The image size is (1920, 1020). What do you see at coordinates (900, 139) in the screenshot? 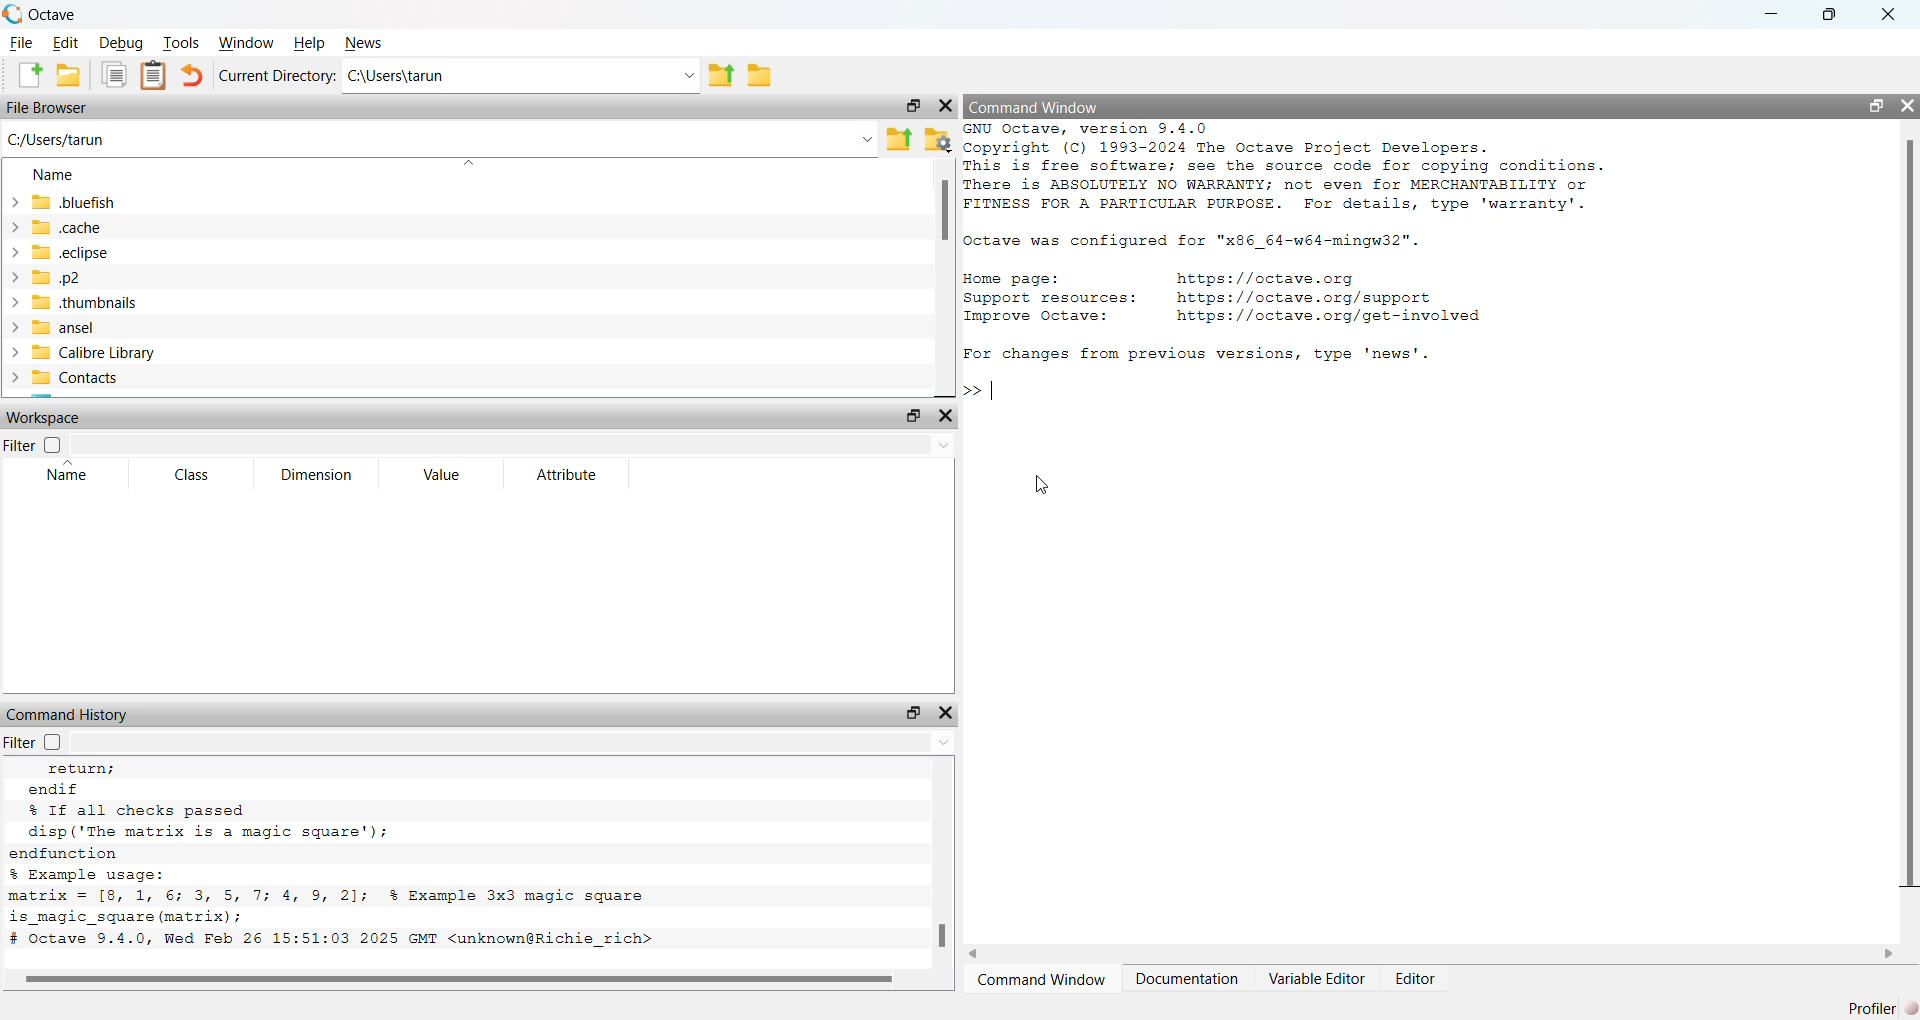
I see `Previous Folder` at bounding box center [900, 139].